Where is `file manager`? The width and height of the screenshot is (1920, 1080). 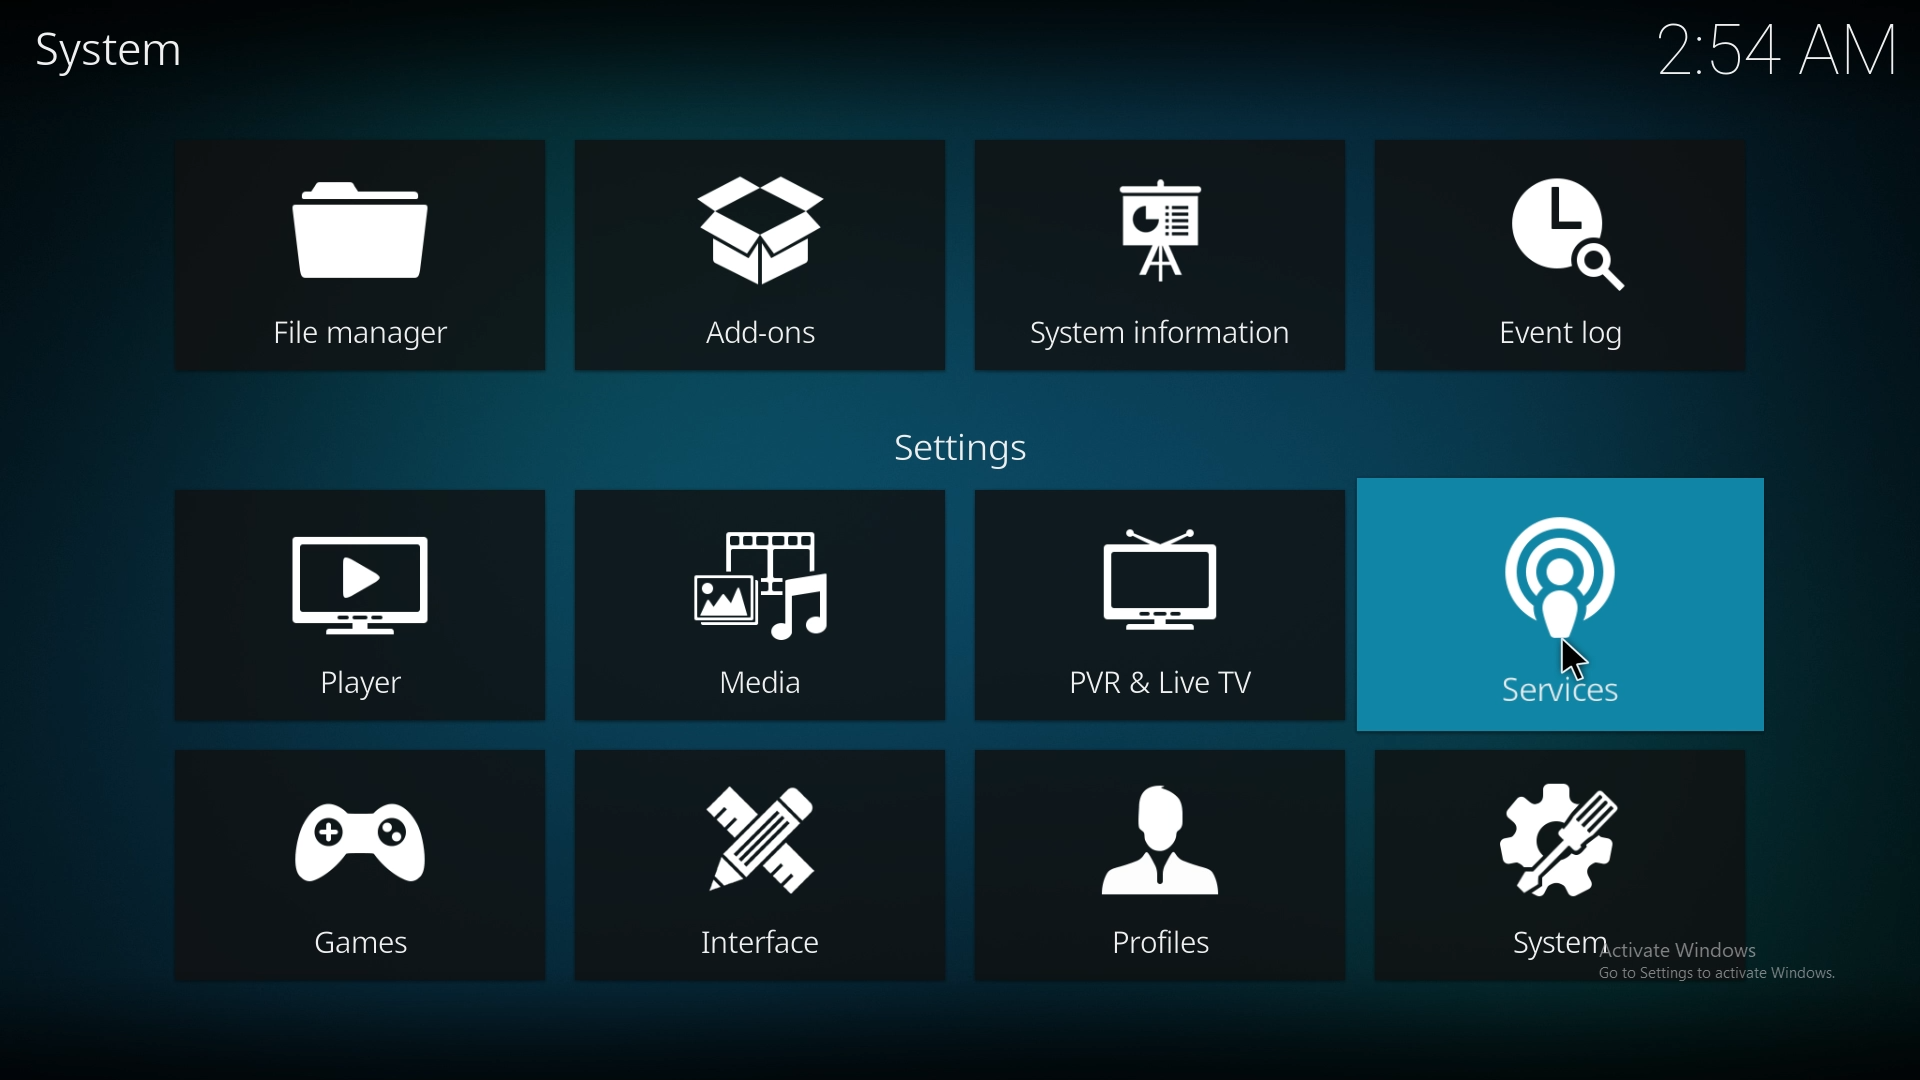 file manager is located at coordinates (373, 251).